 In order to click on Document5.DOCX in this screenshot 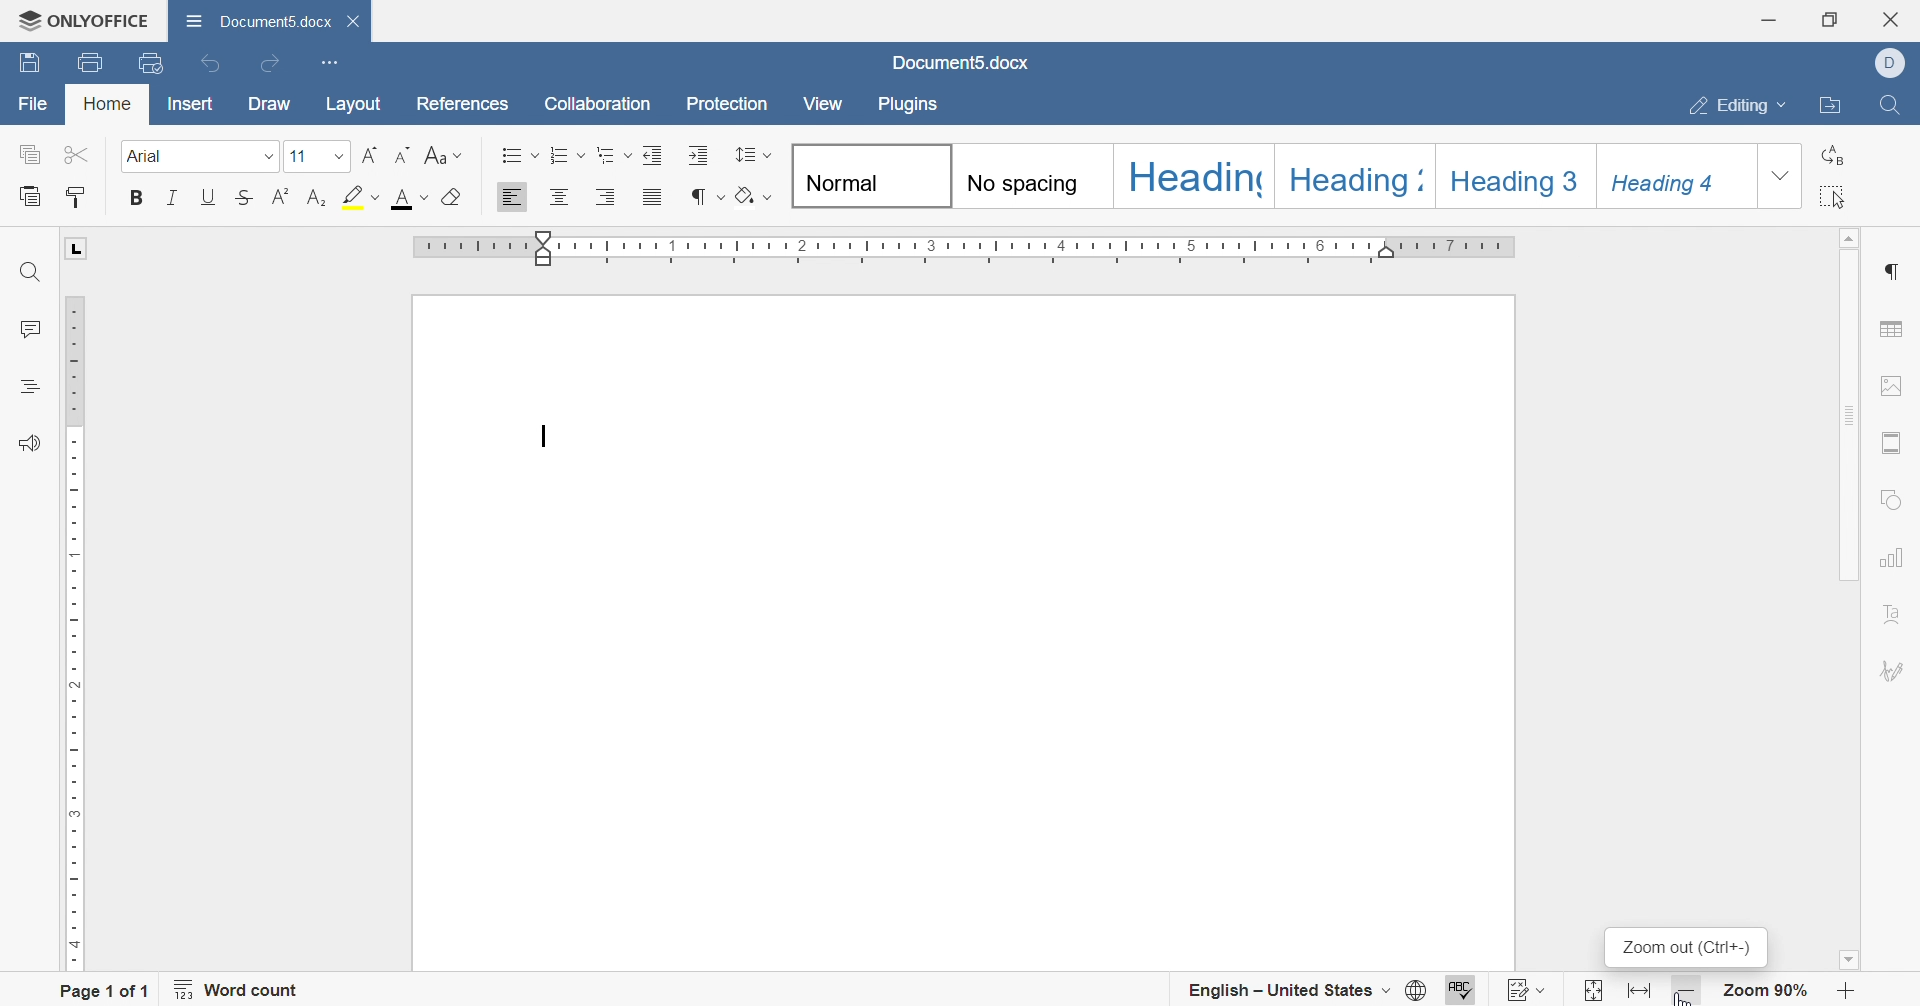, I will do `click(253, 21)`.